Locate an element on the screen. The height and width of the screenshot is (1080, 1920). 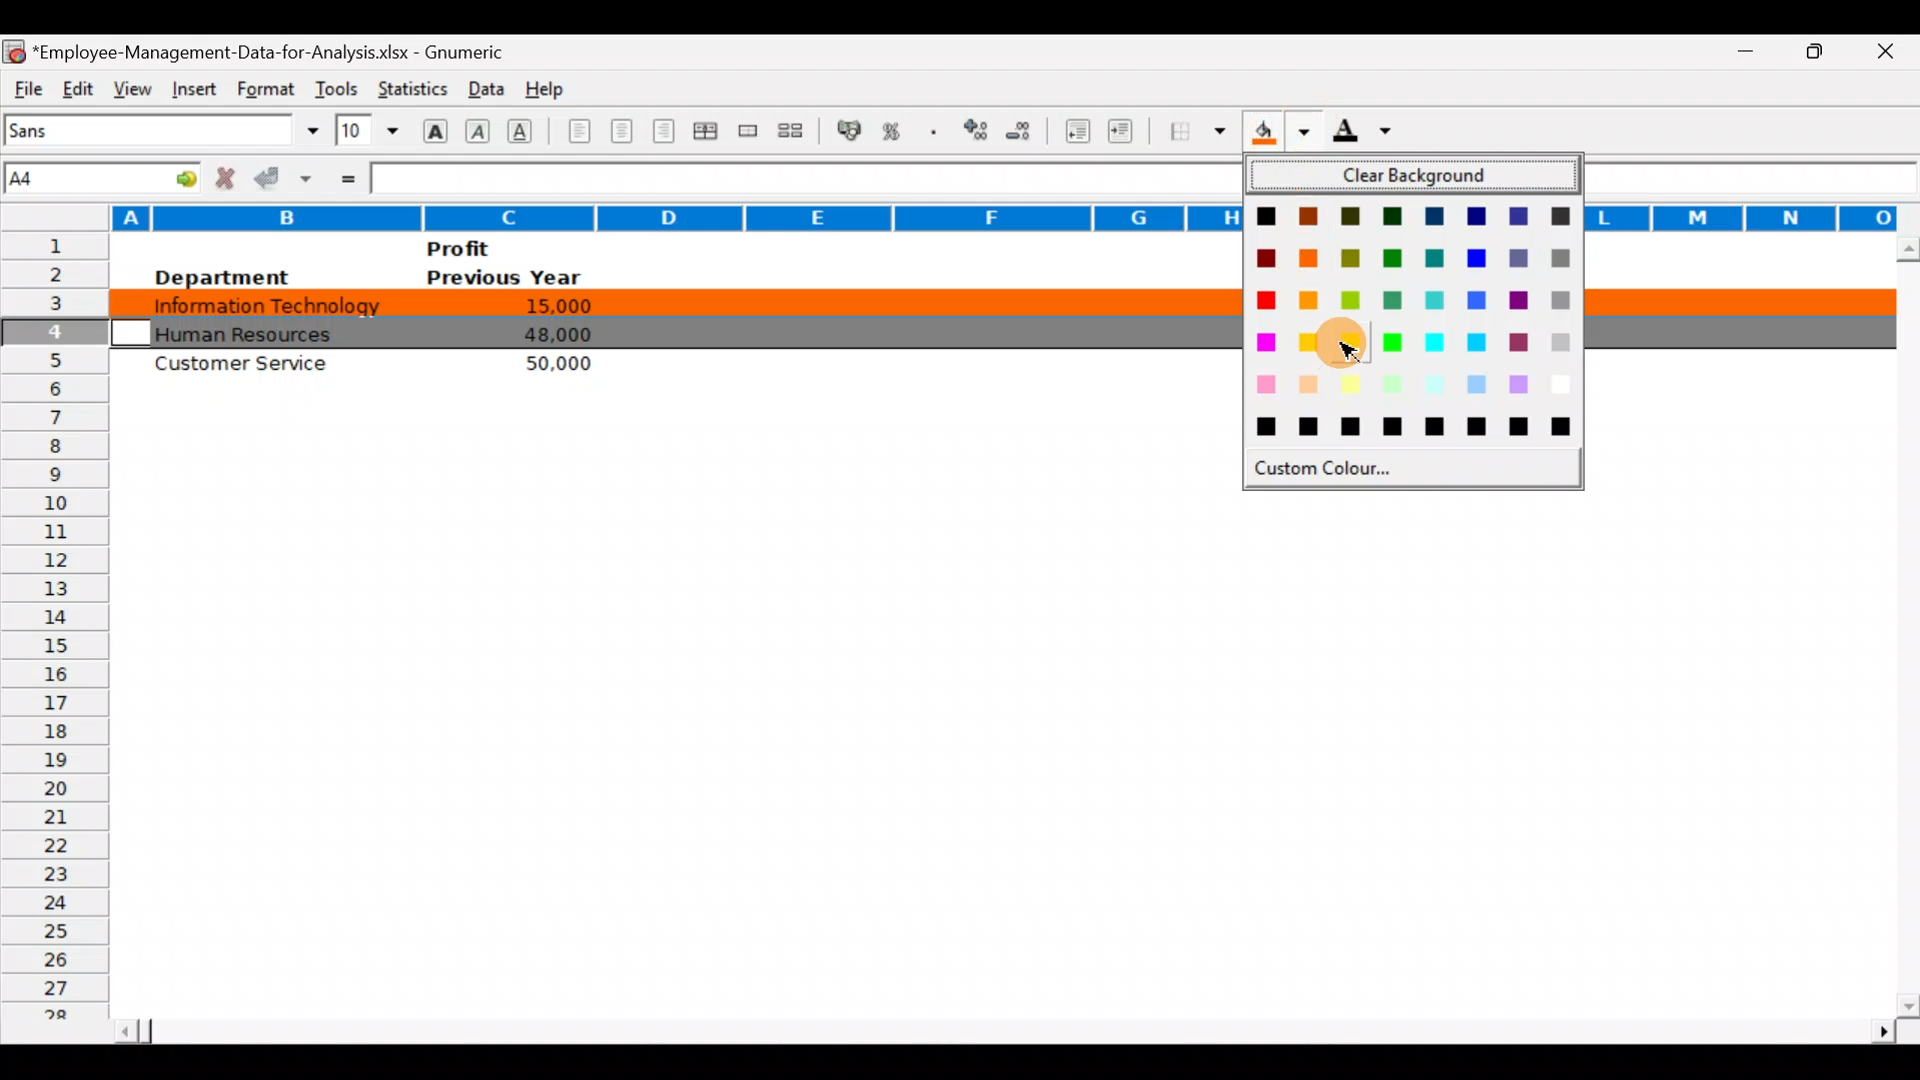
Tools is located at coordinates (336, 84).